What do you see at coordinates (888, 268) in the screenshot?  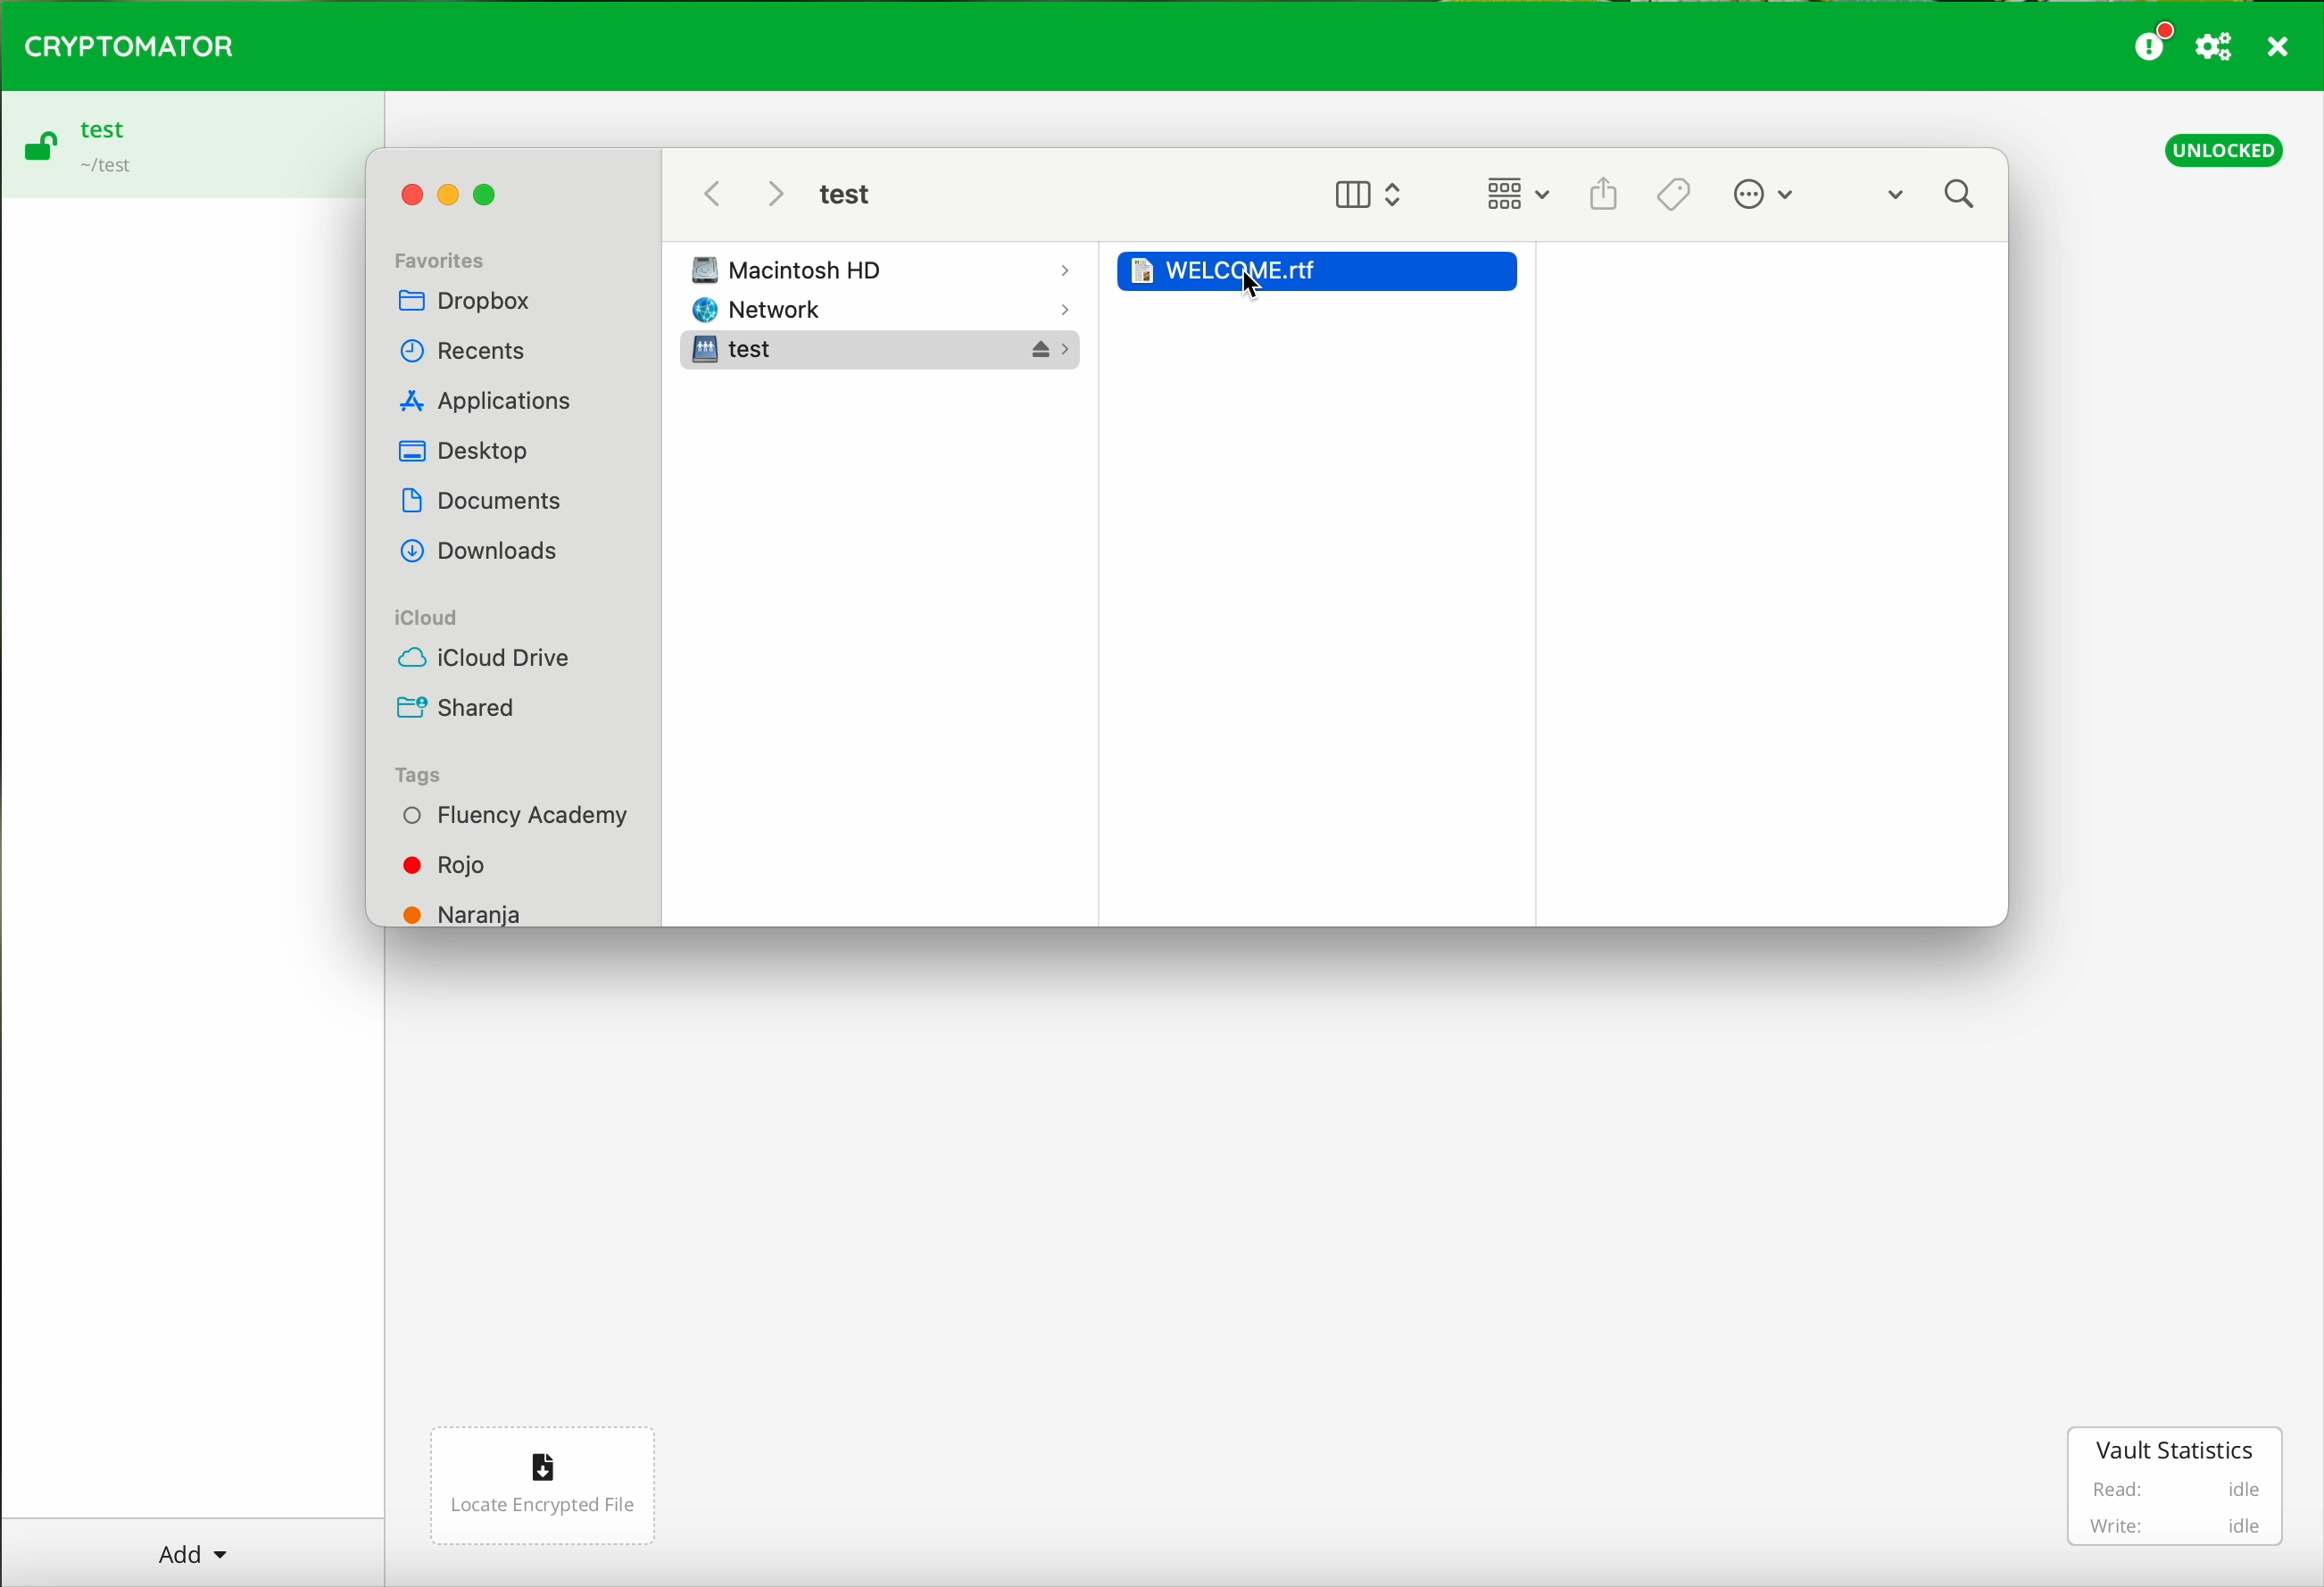 I see `Macintosh HD` at bounding box center [888, 268].